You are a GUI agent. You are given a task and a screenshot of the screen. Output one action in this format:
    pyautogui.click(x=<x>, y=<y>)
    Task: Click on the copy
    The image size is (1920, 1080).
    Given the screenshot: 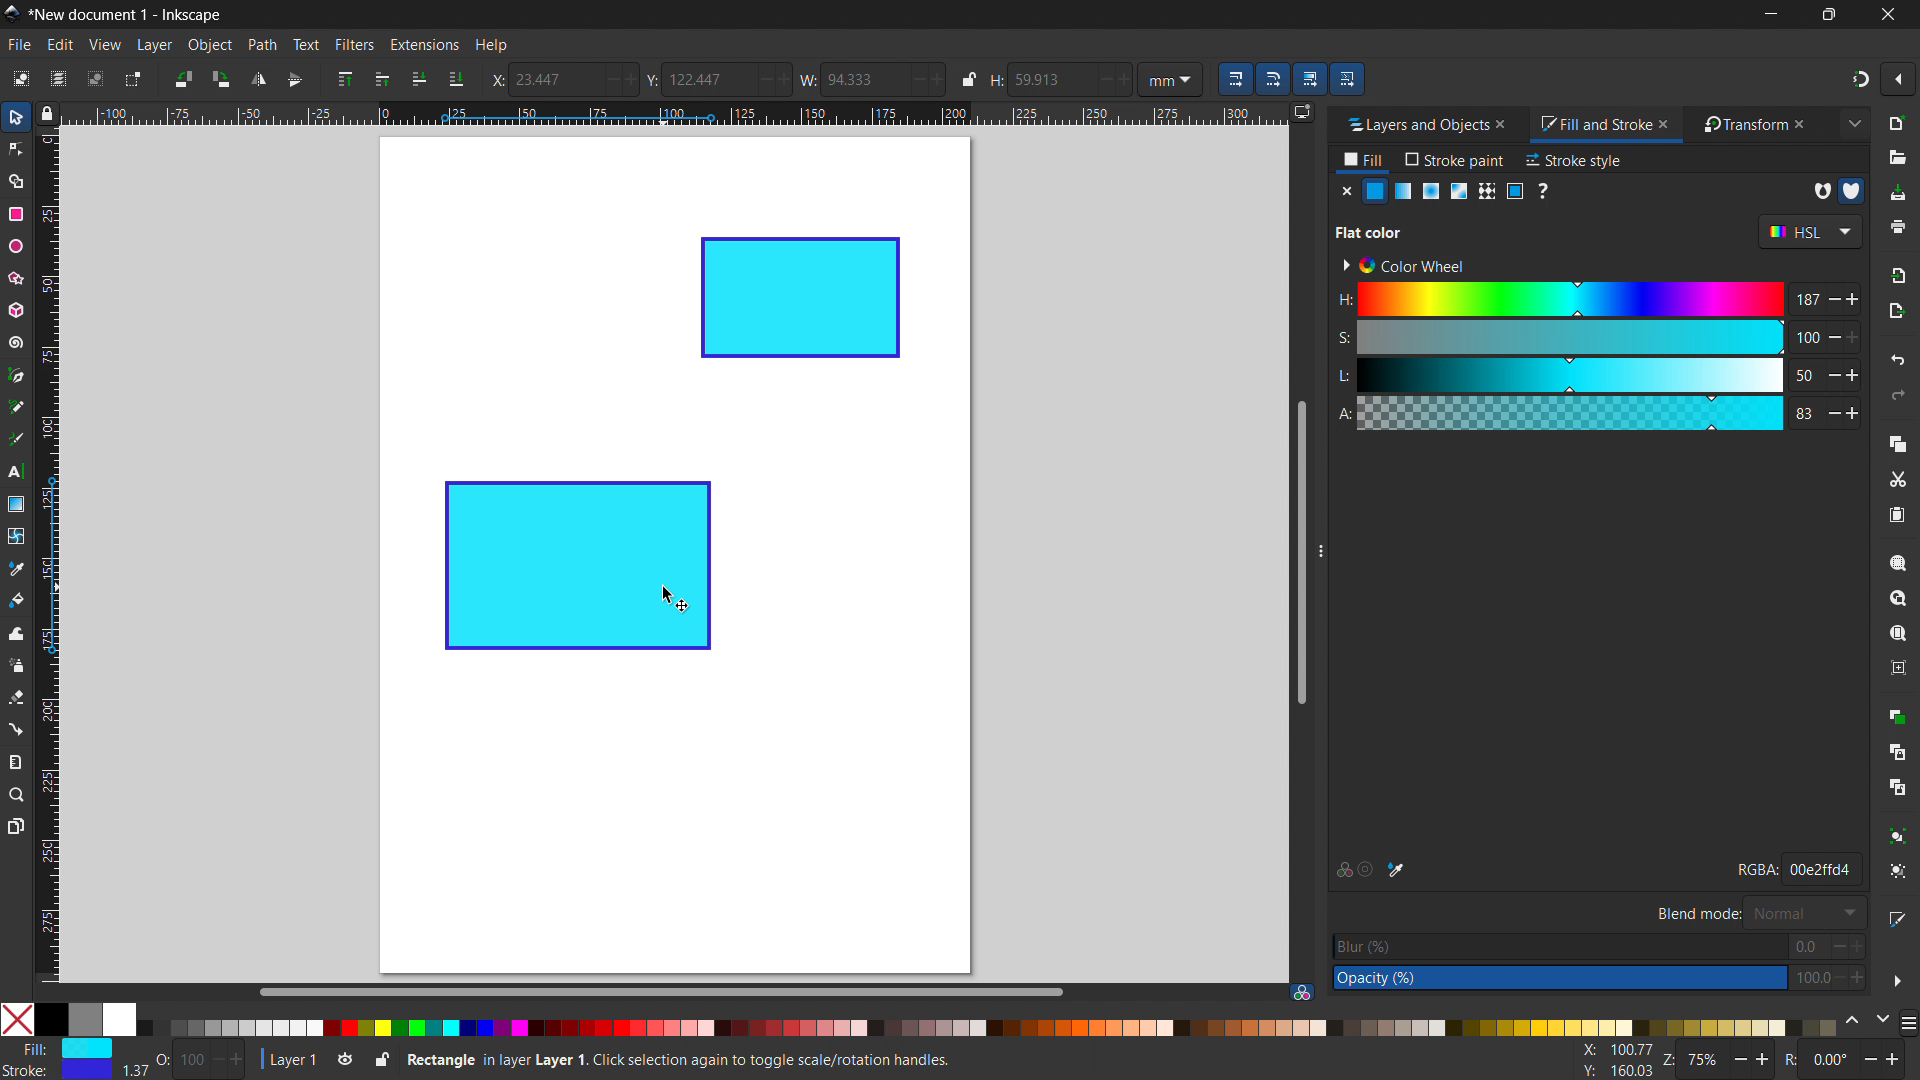 What is the action you would take?
    pyautogui.click(x=1898, y=443)
    